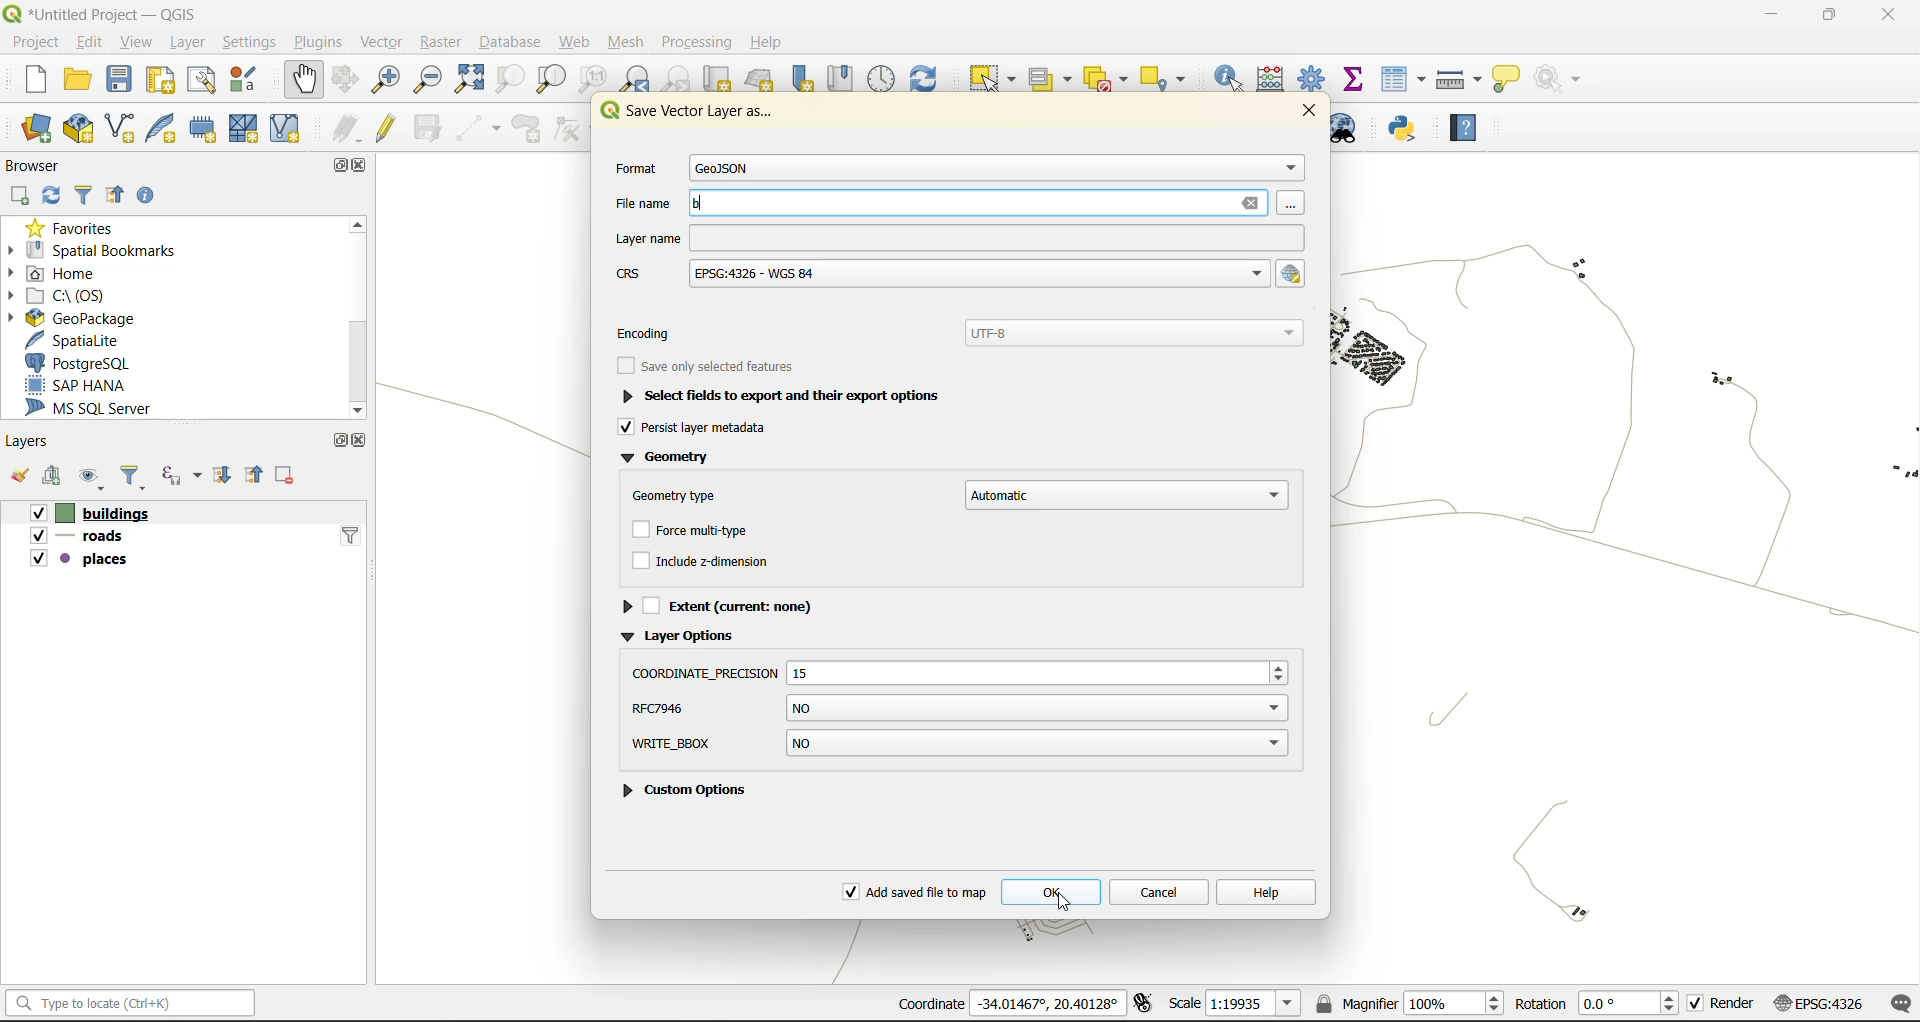 This screenshot has height=1022, width=1920. Describe the element at coordinates (166, 126) in the screenshot. I see `new spatialite` at that location.